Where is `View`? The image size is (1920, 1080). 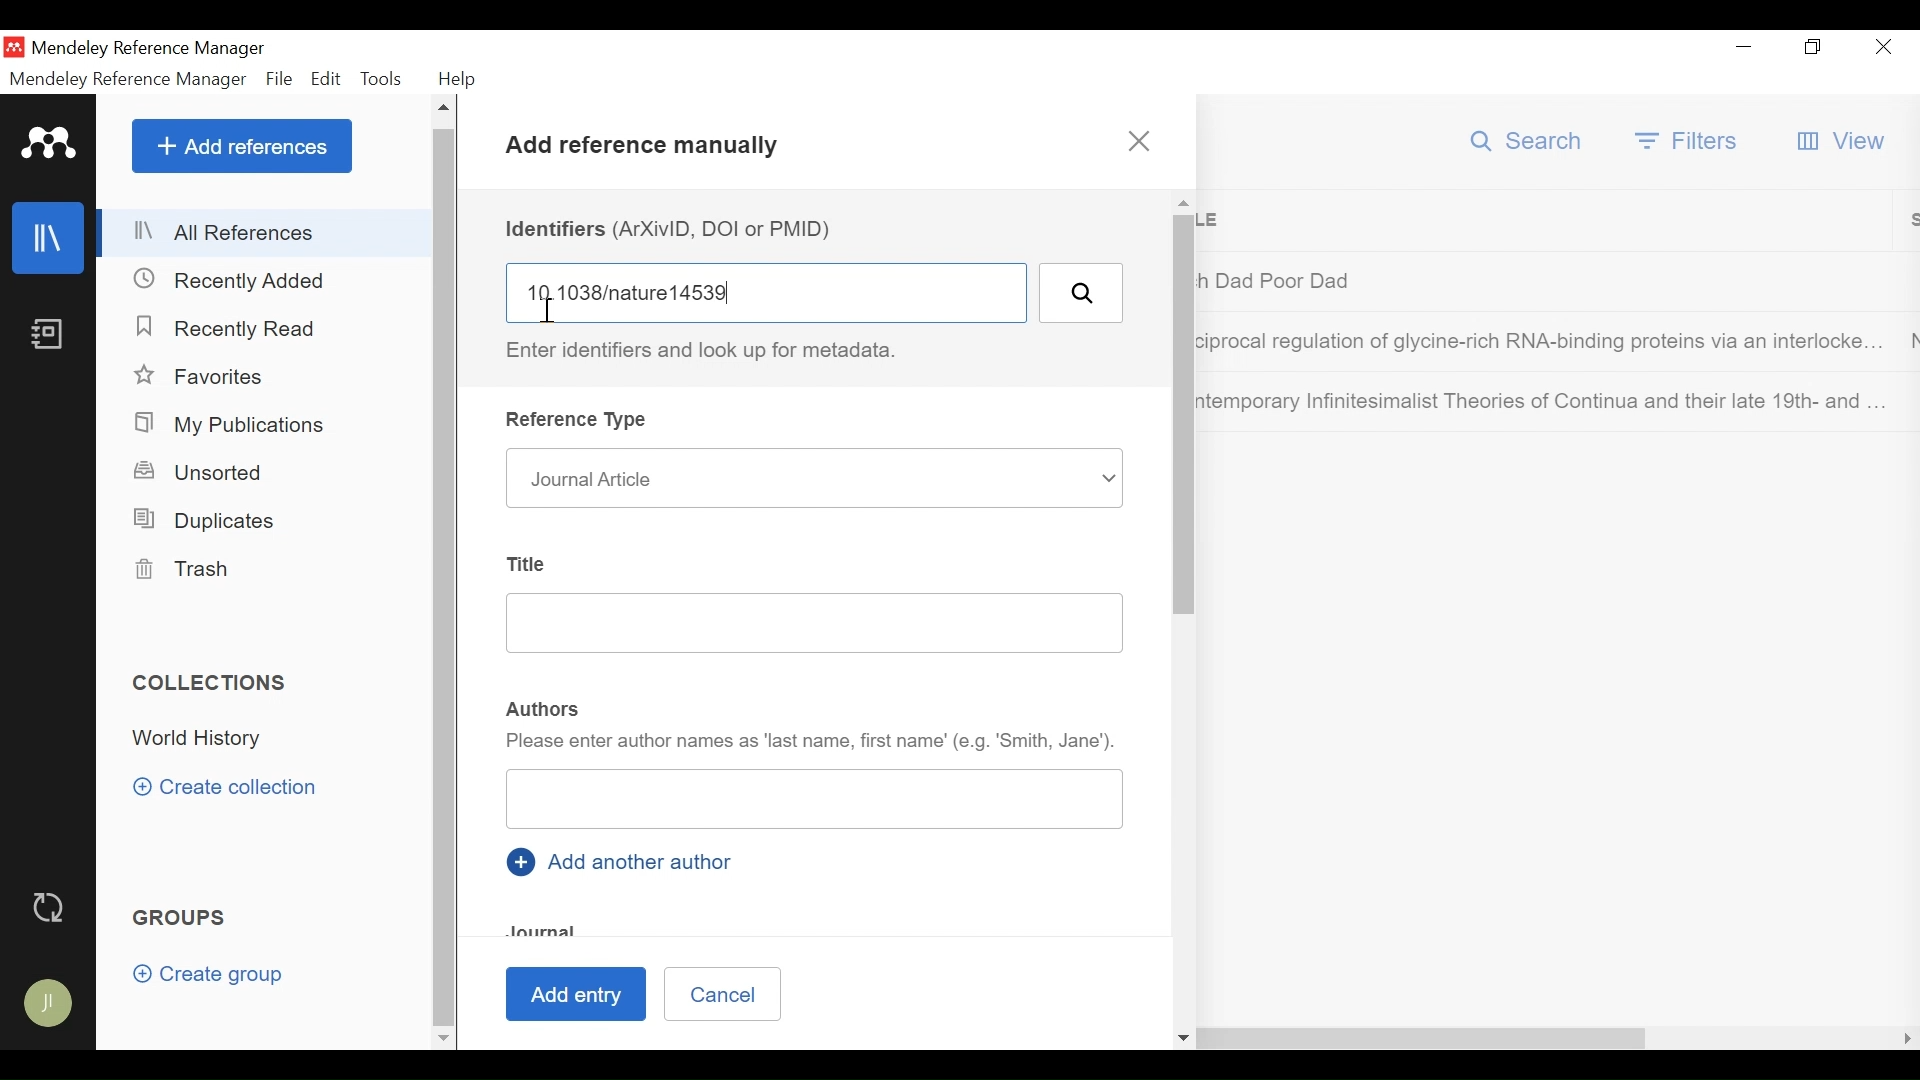
View is located at coordinates (1847, 140).